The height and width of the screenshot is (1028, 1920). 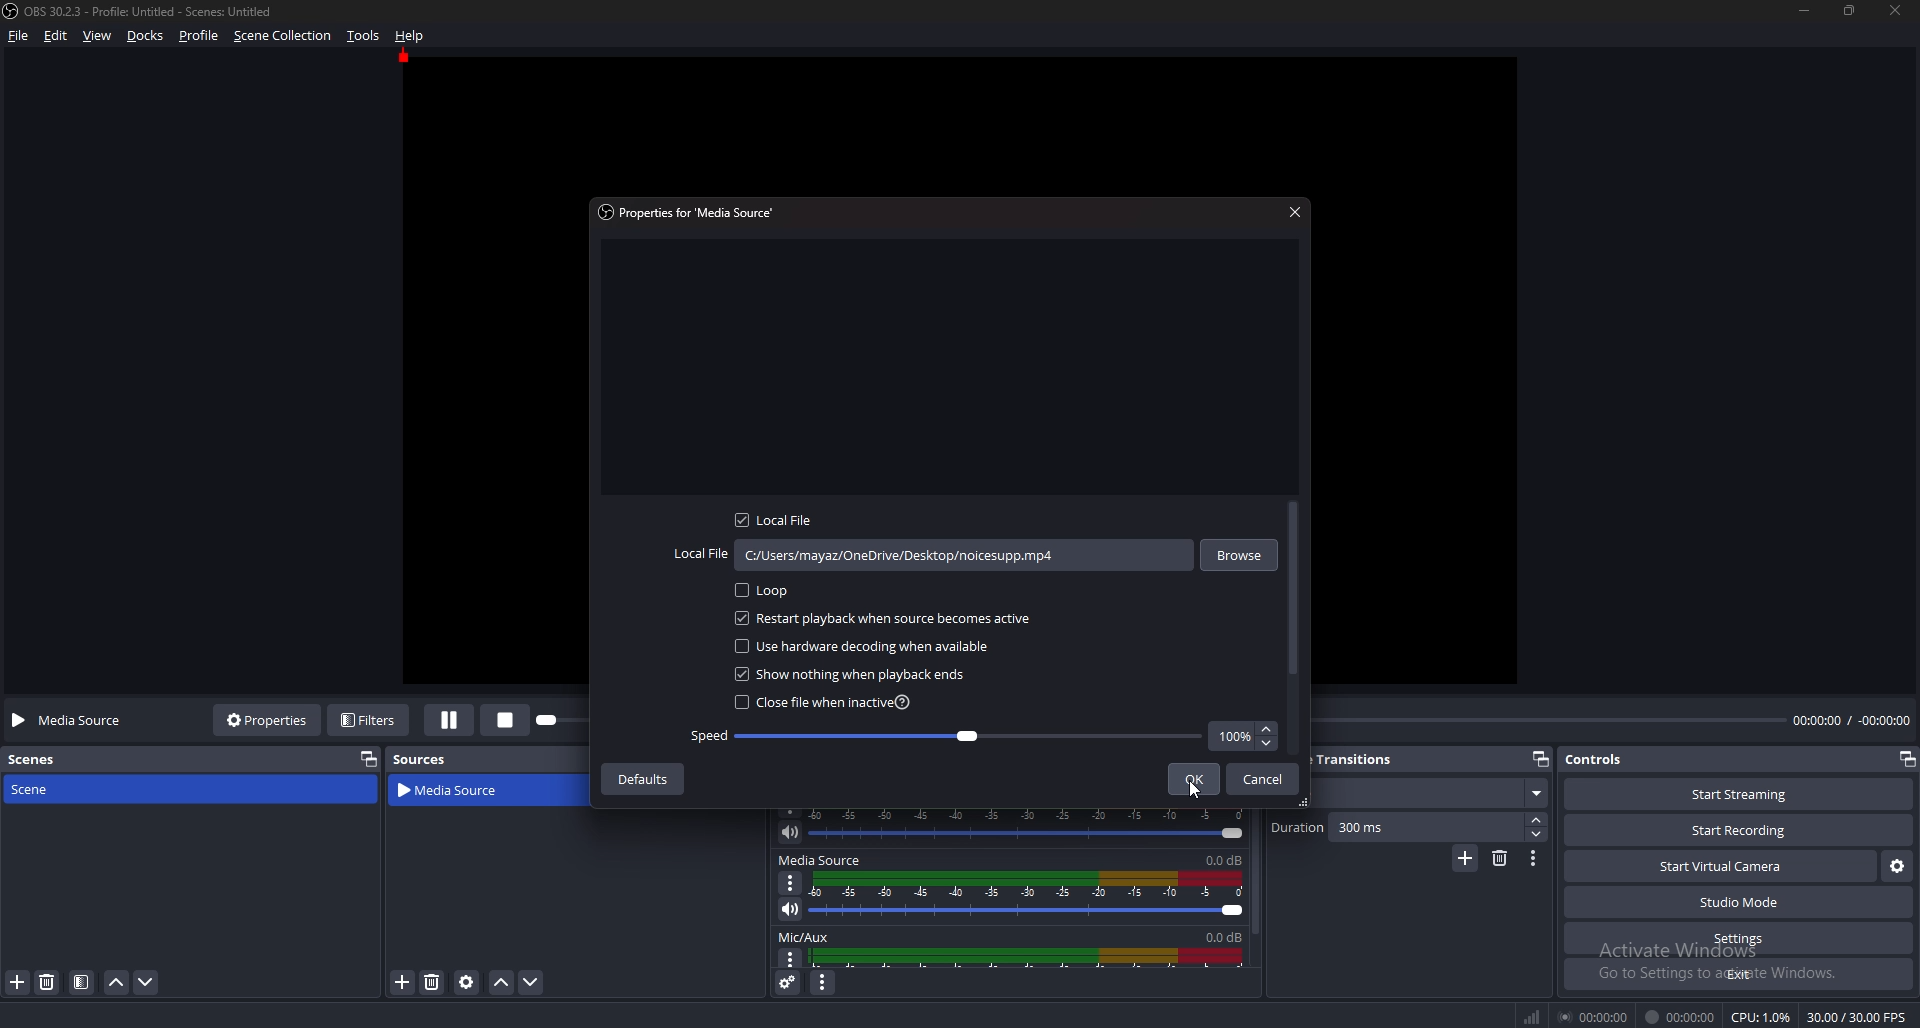 I want to click on media source, so click(x=820, y=860).